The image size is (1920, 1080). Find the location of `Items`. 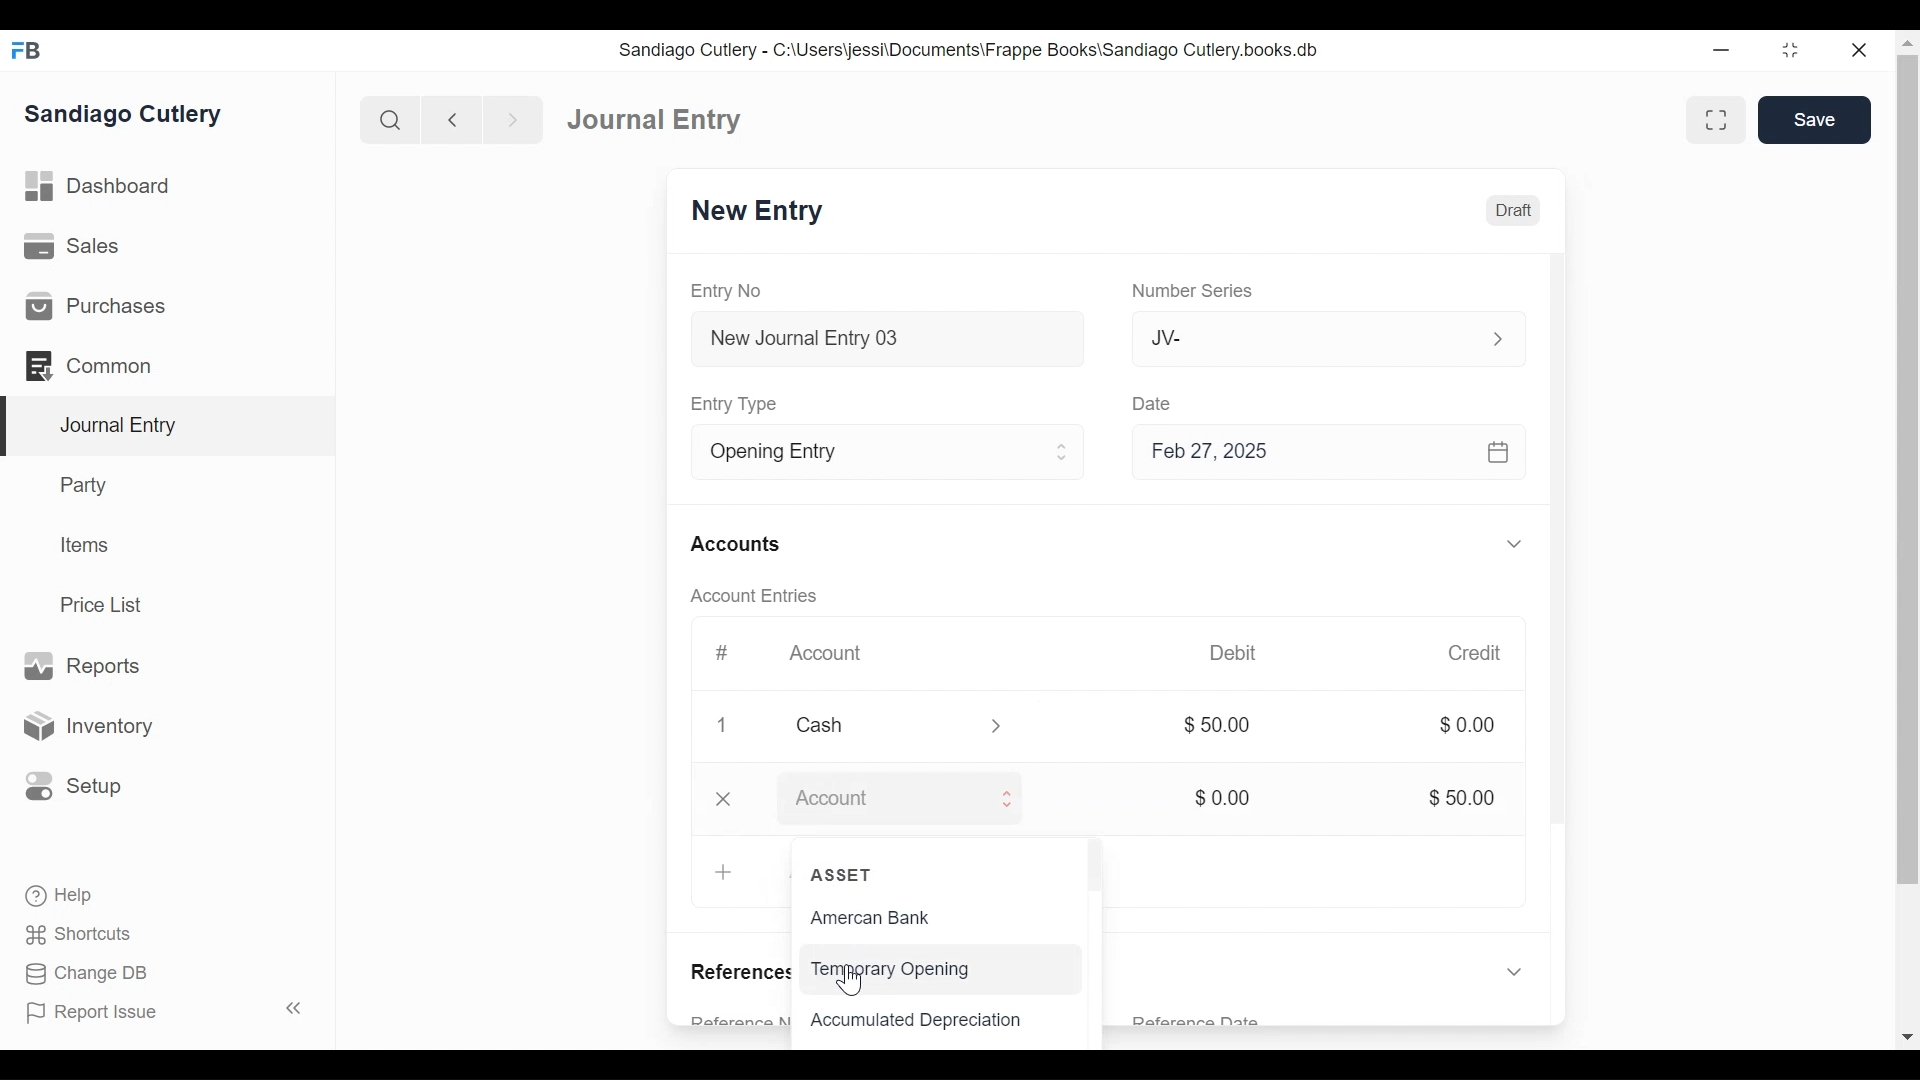

Items is located at coordinates (82, 544).